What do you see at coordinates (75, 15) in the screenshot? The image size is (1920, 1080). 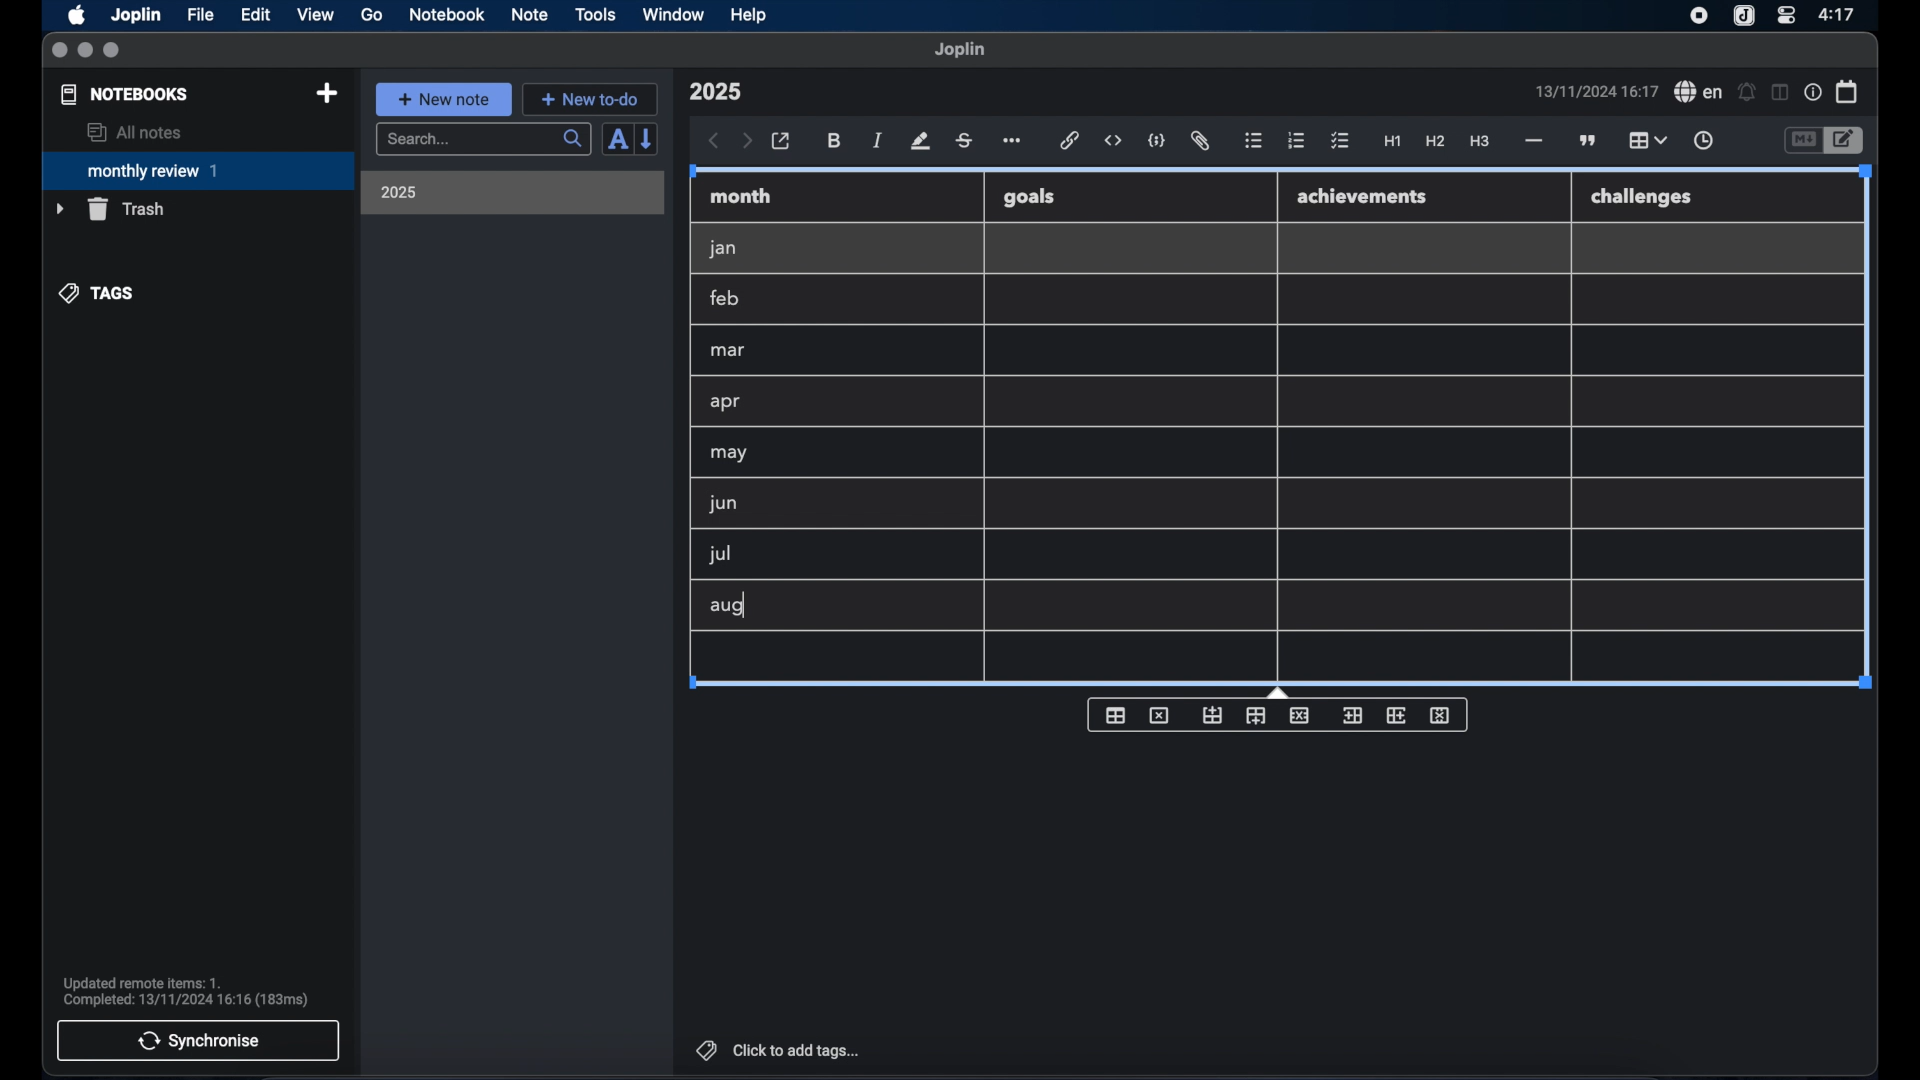 I see `apple icon` at bounding box center [75, 15].